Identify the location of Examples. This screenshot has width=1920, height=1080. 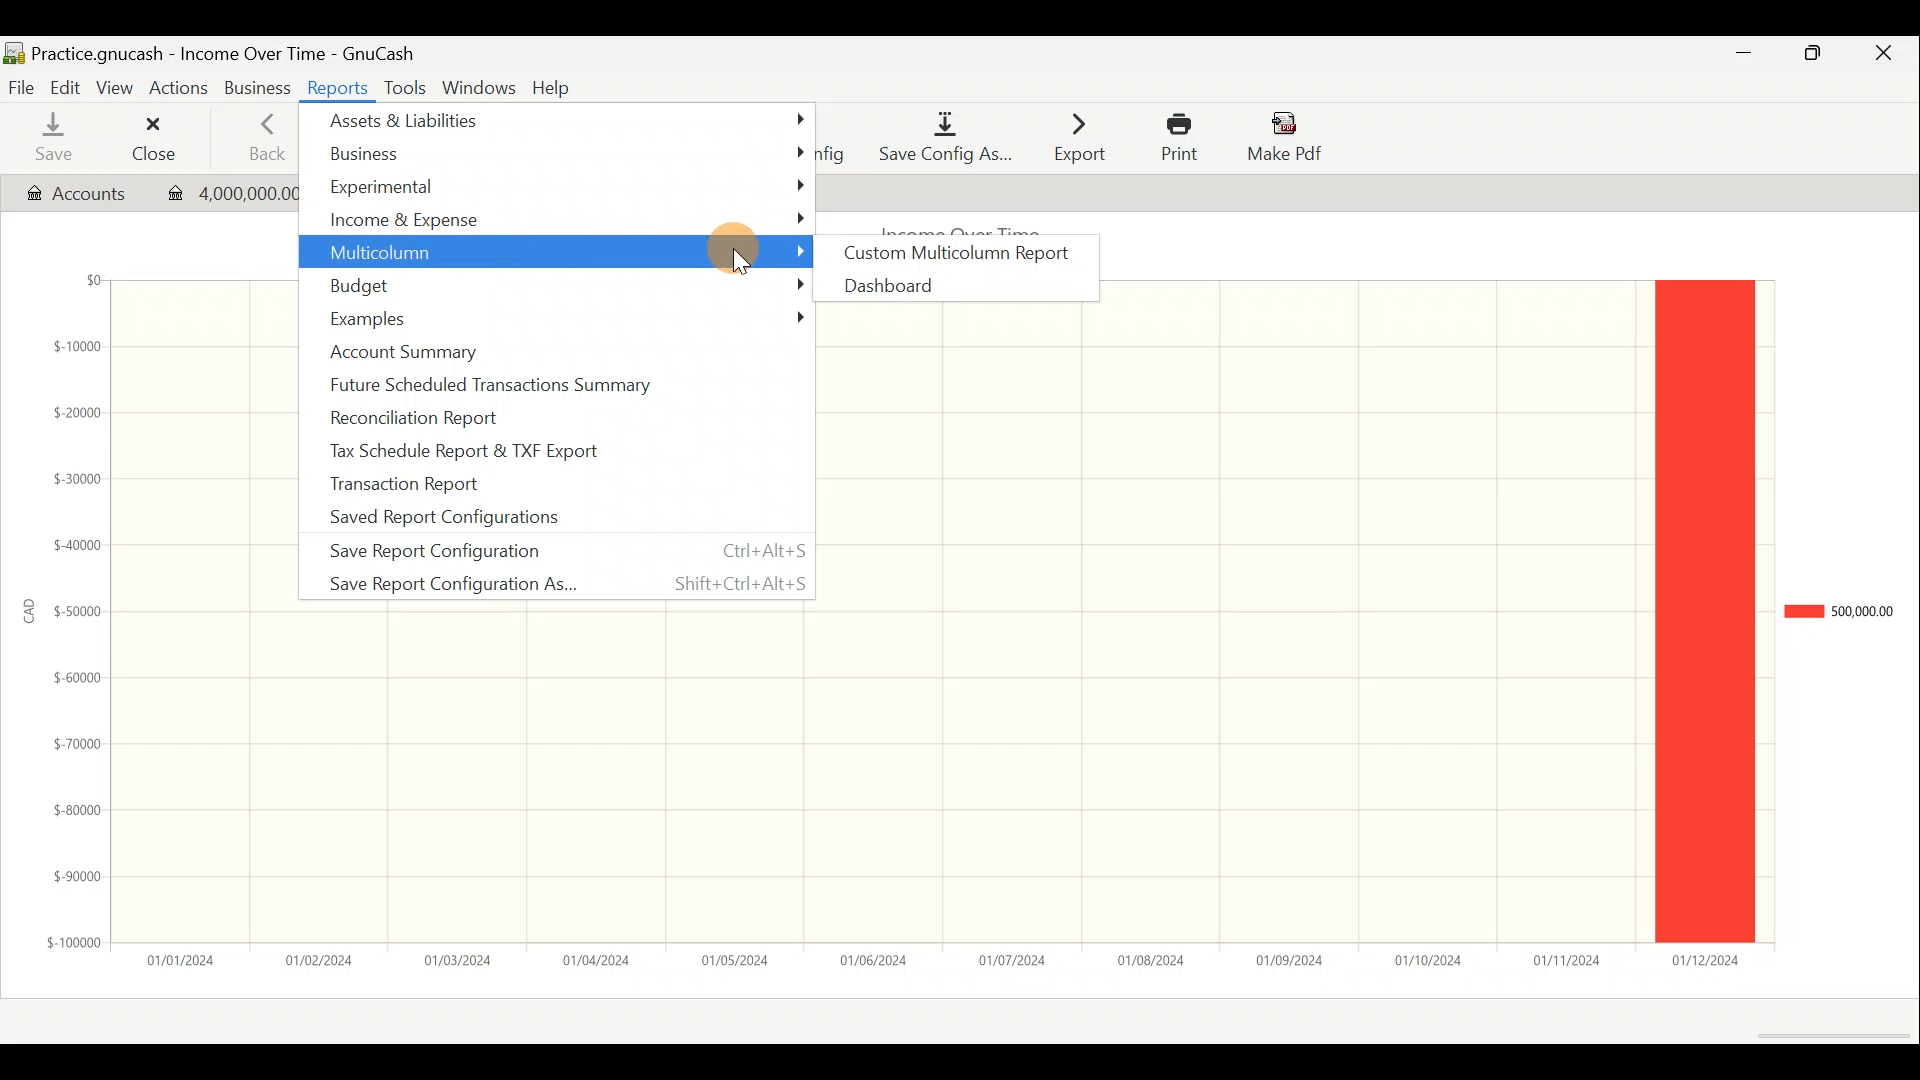
(559, 318).